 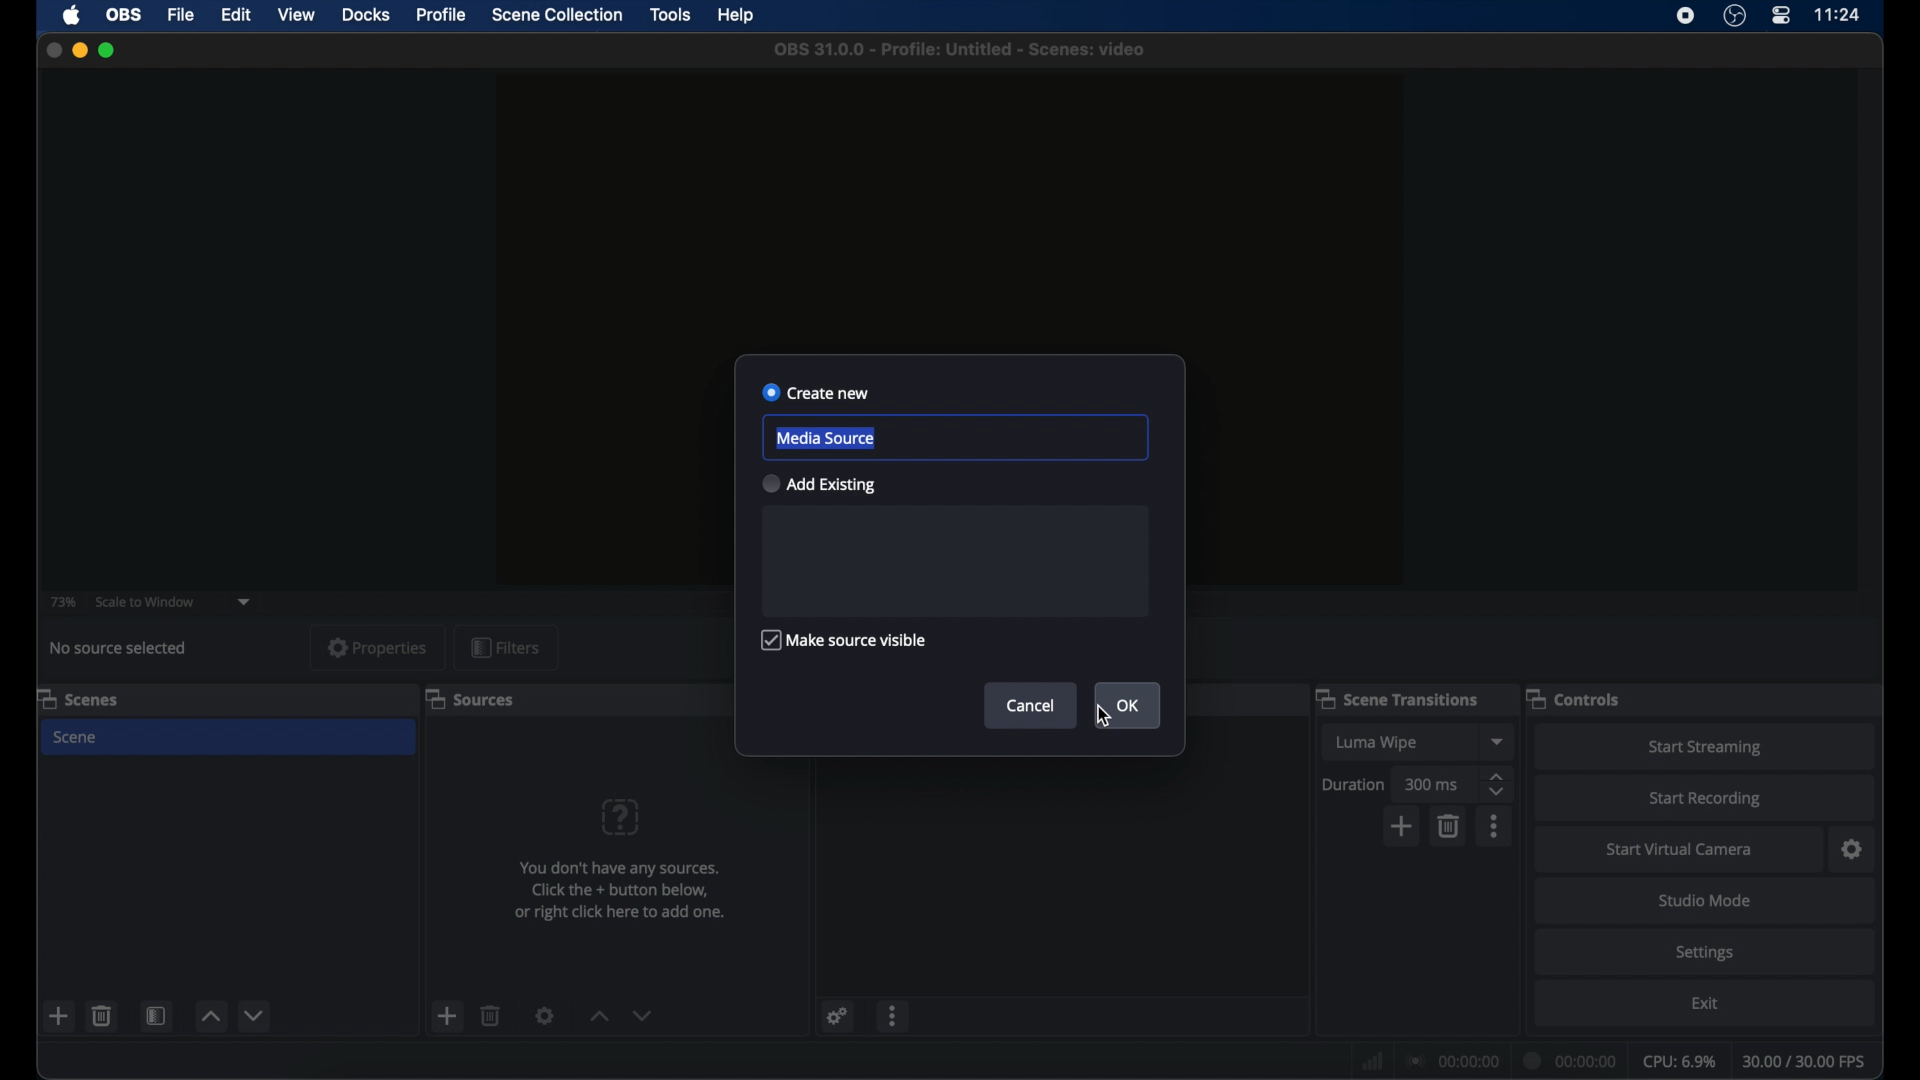 What do you see at coordinates (298, 15) in the screenshot?
I see `view` at bounding box center [298, 15].